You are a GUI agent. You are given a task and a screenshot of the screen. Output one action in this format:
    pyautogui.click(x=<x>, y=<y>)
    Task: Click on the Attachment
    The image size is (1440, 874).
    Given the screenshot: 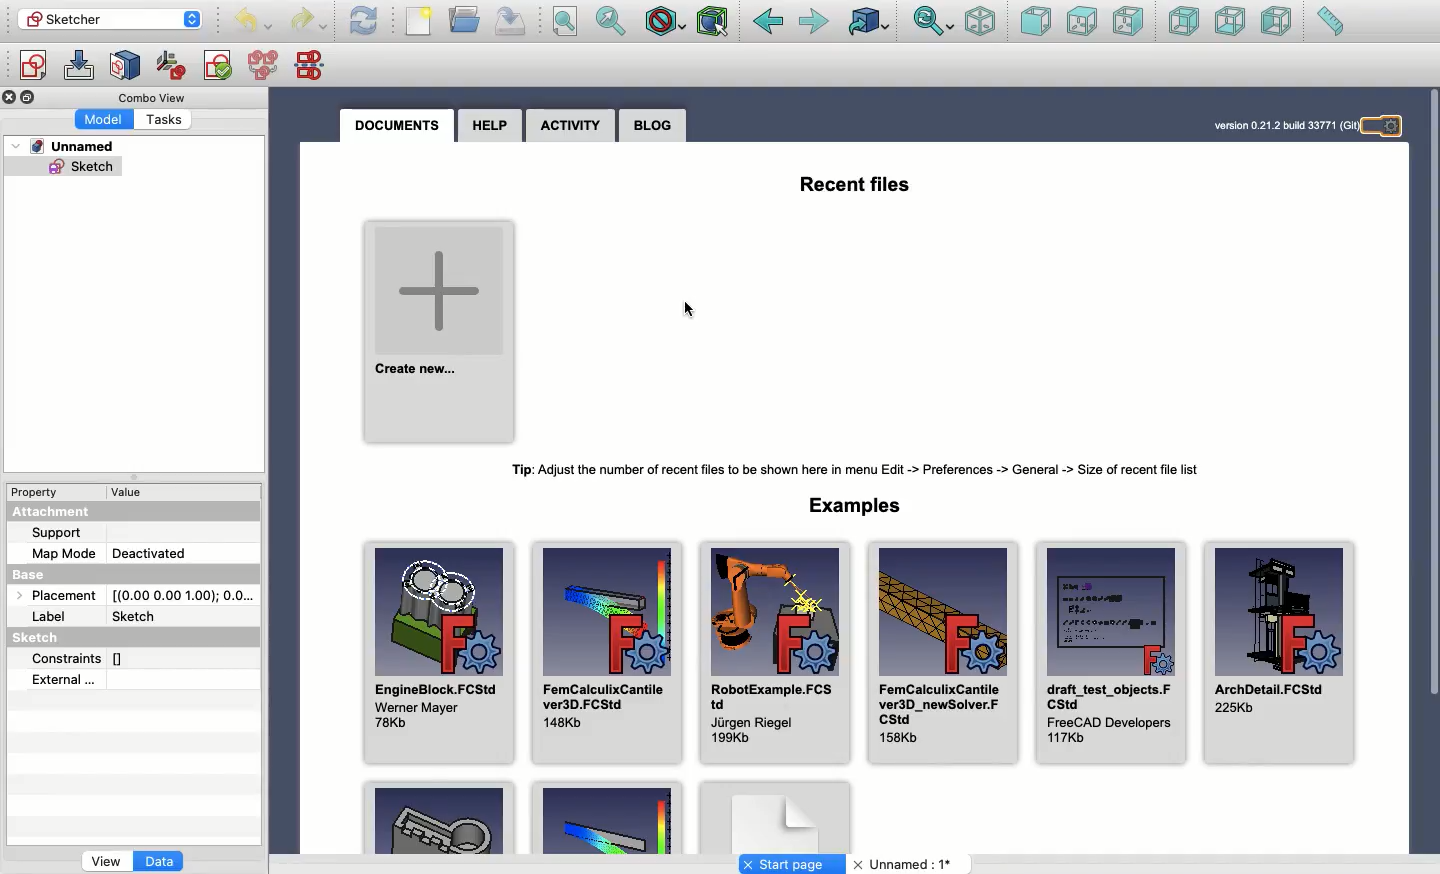 What is the action you would take?
    pyautogui.click(x=62, y=511)
    